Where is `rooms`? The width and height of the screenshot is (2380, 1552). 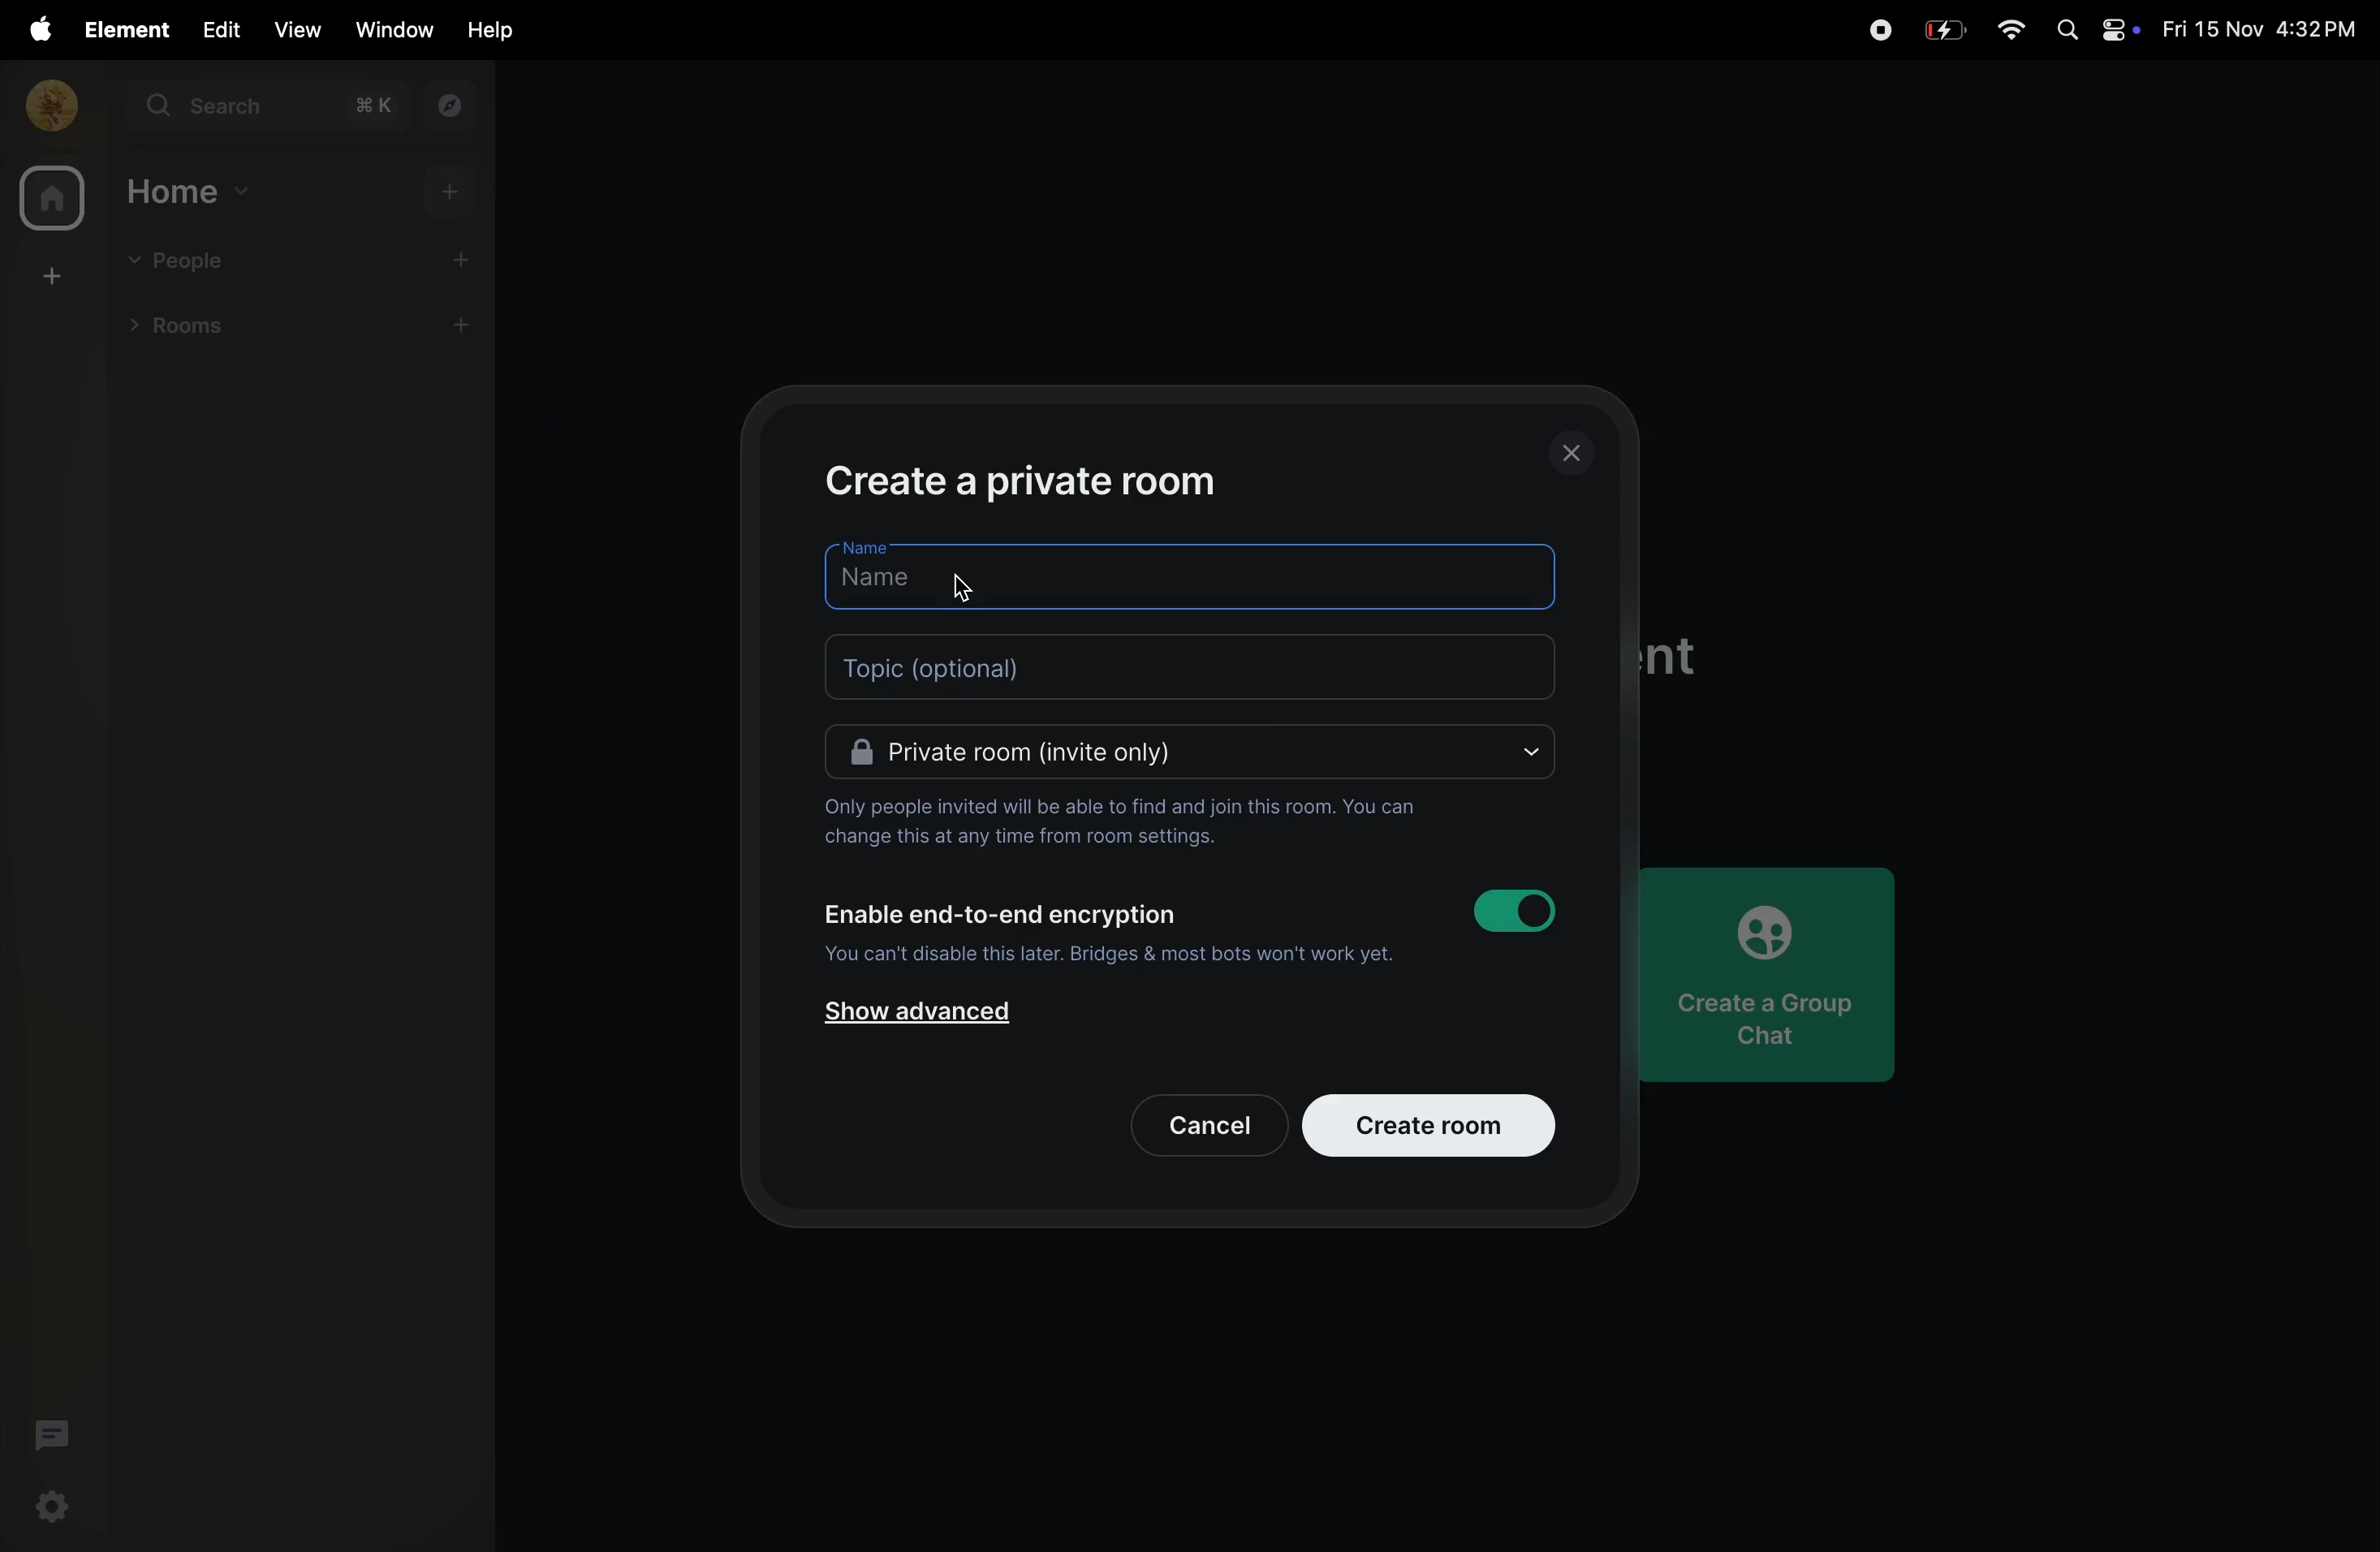 rooms is located at coordinates (197, 330).